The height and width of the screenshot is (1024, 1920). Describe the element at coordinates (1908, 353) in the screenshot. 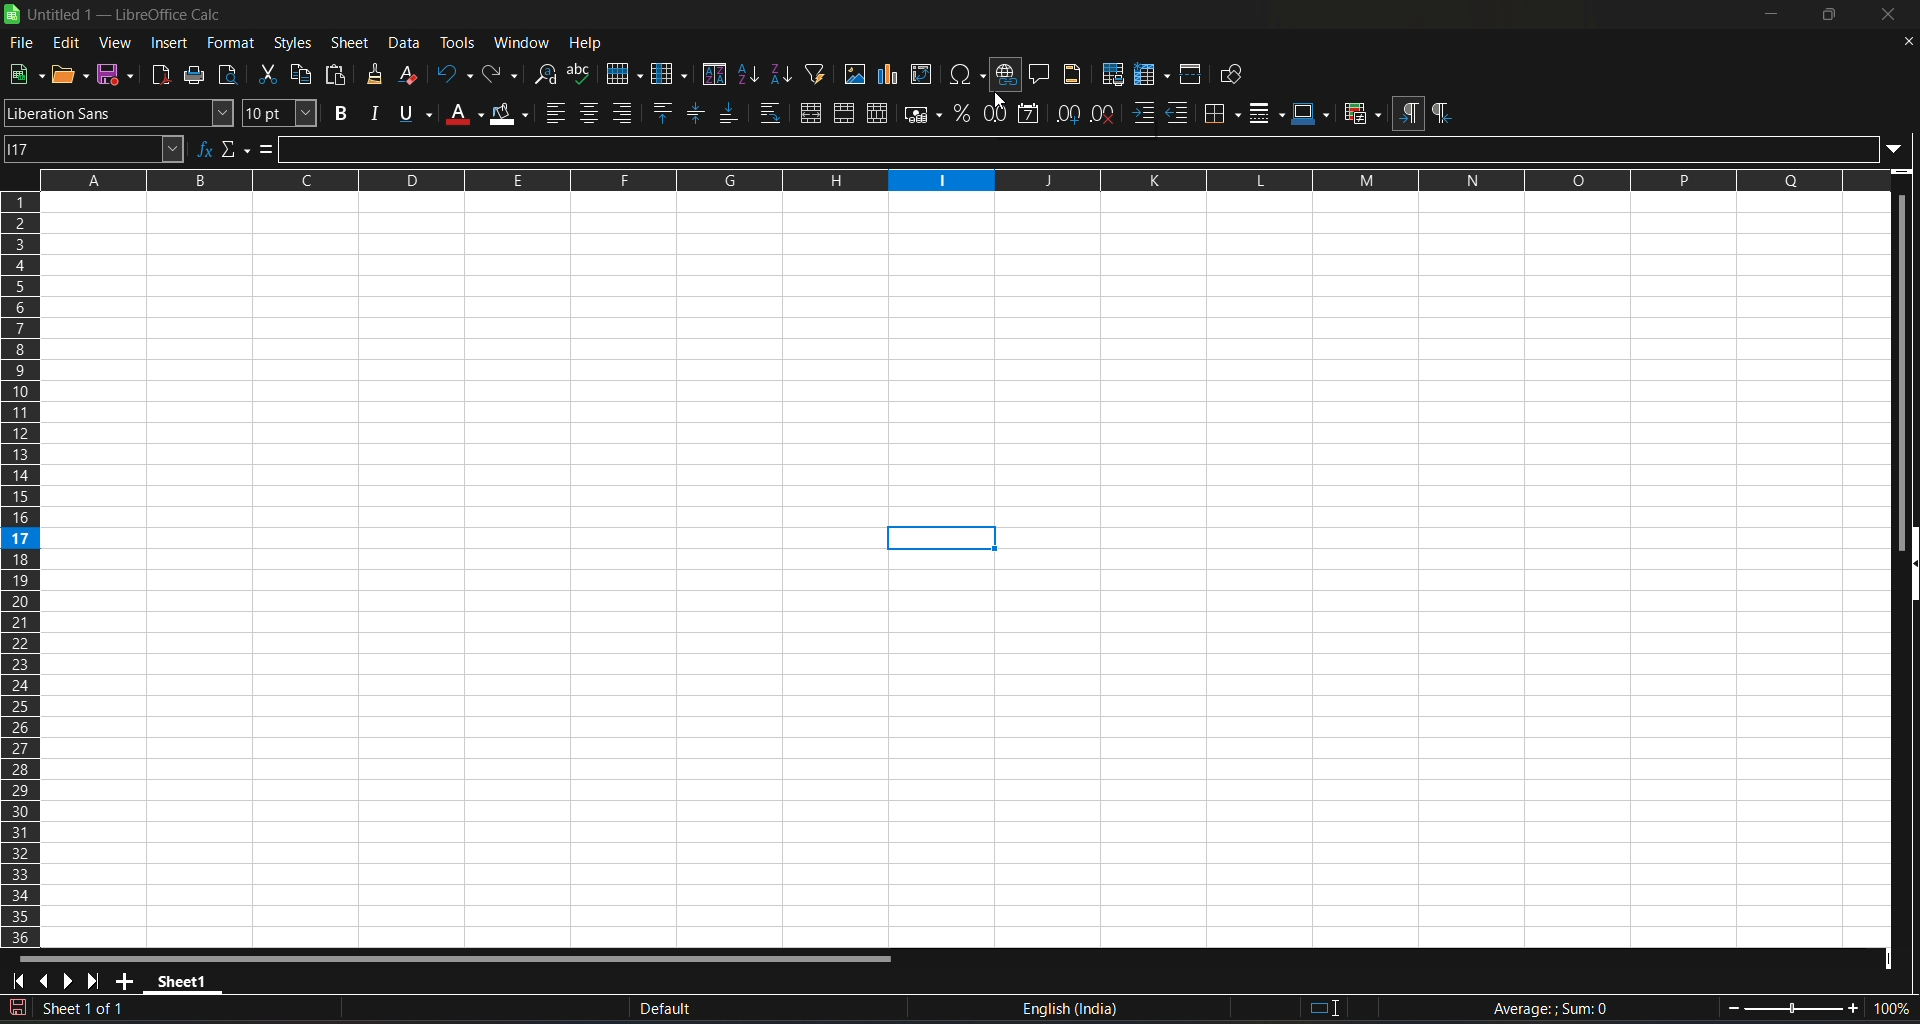

I see `vertical scroll bar` at that location.